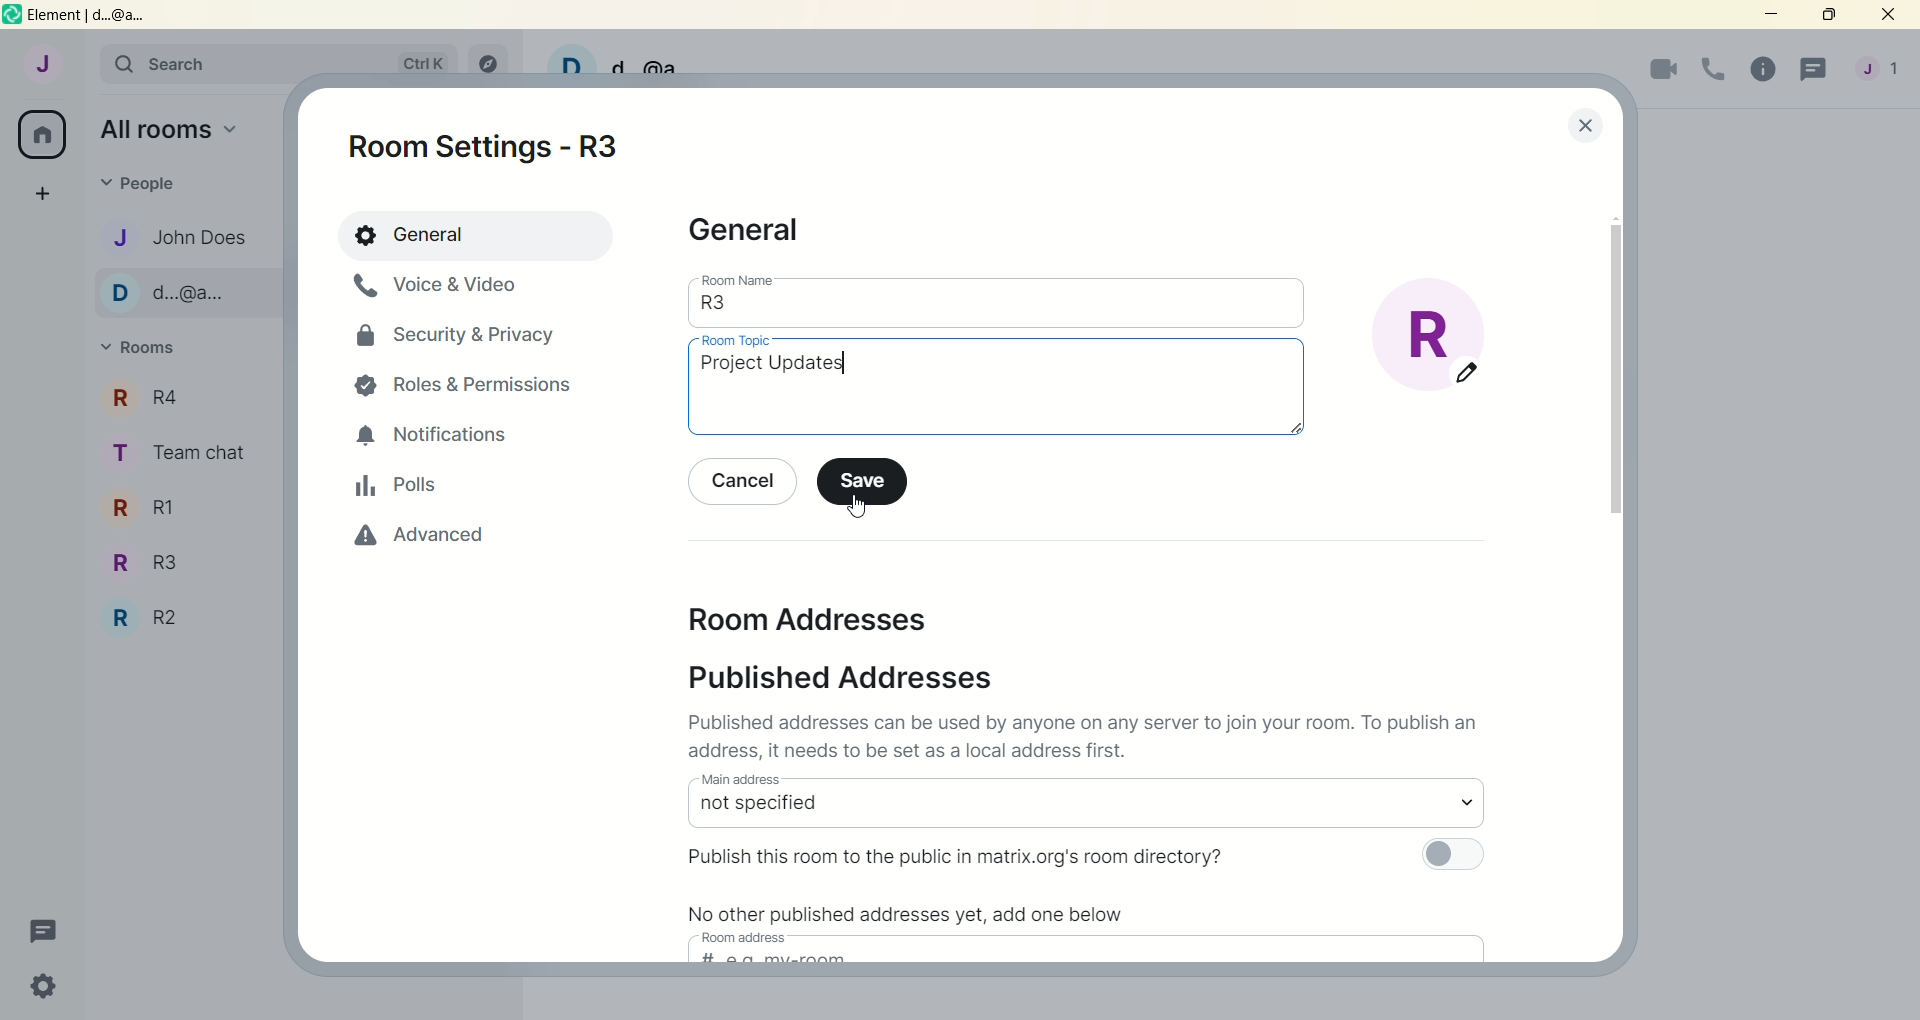 The width and height of the screenshot is (1920, 1020). Describe the element at coordinates (464, 383) in the screenshot. I see `roles and permissions` at that location.